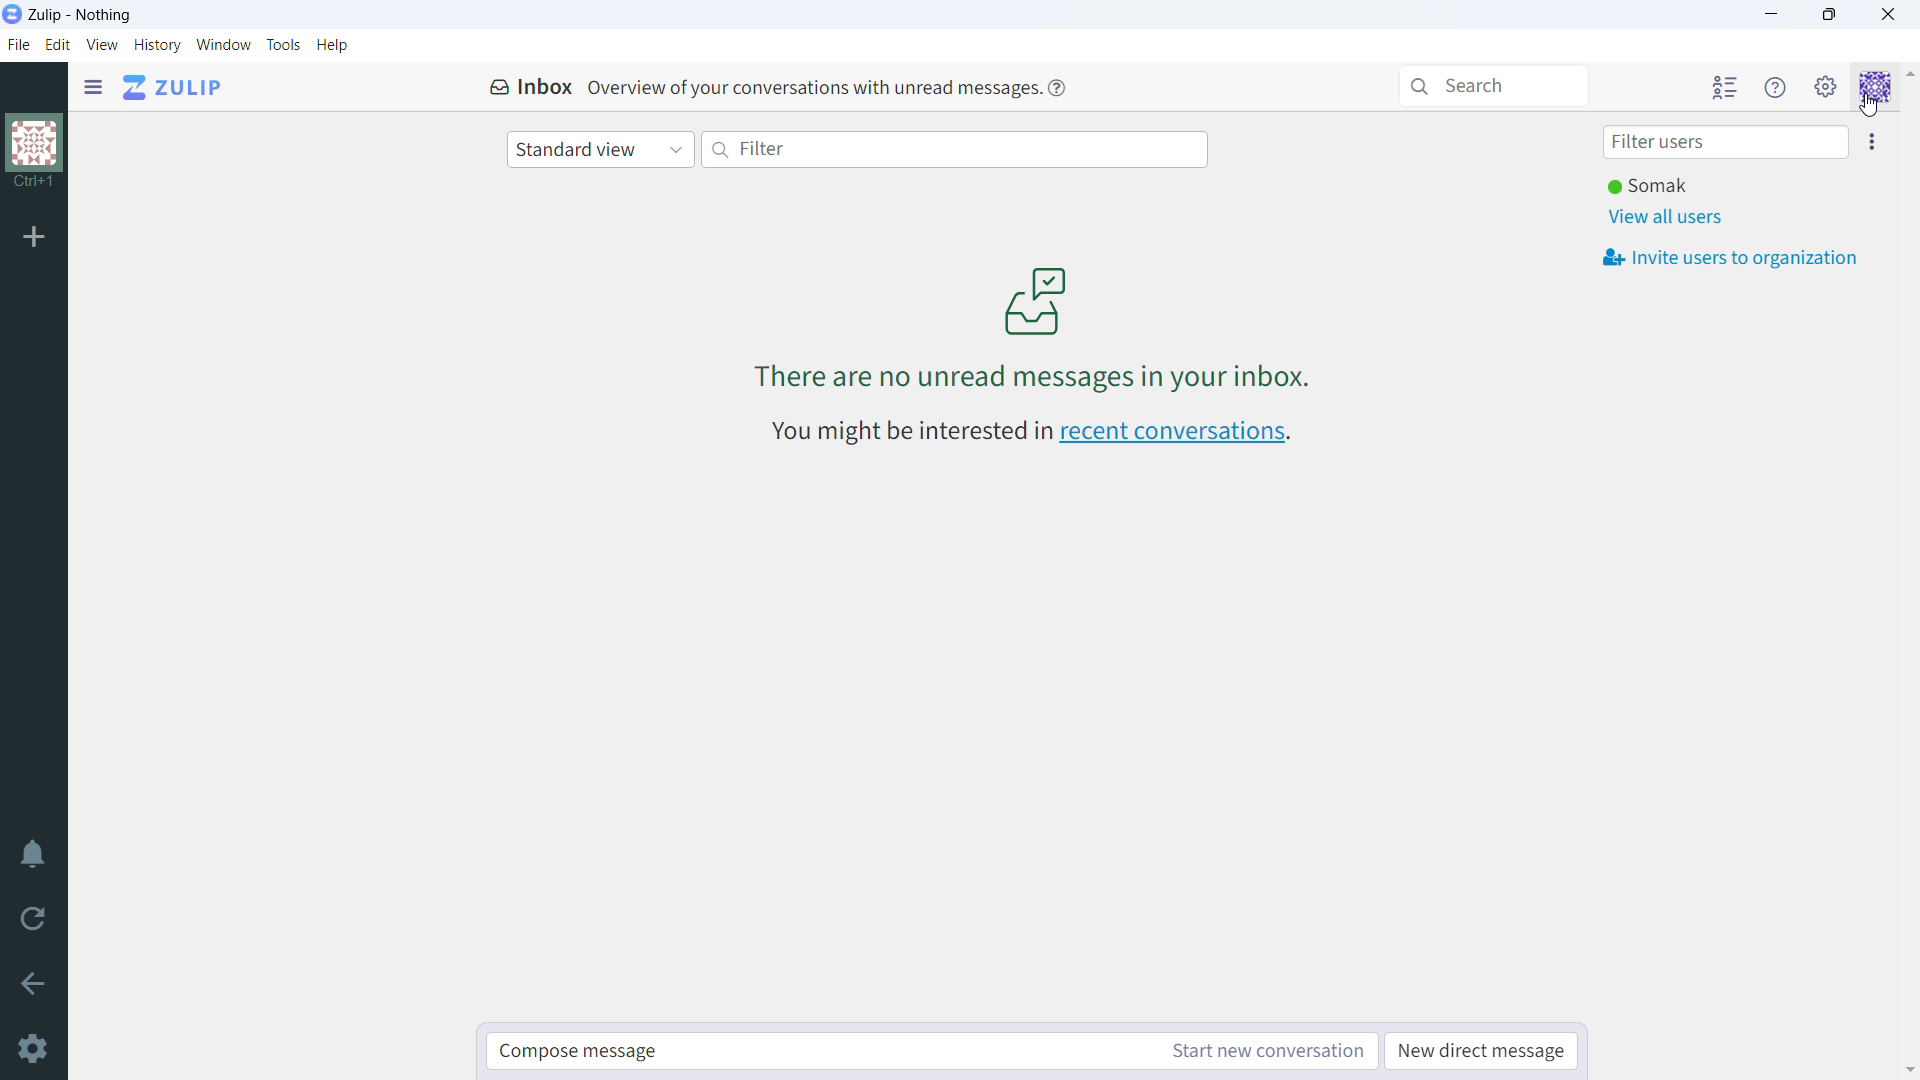 The height and width of the screenshot is (1080, 1920). Describe the element at coordinates (1032, 299) in the screenshot. I see `ICON` at that location.